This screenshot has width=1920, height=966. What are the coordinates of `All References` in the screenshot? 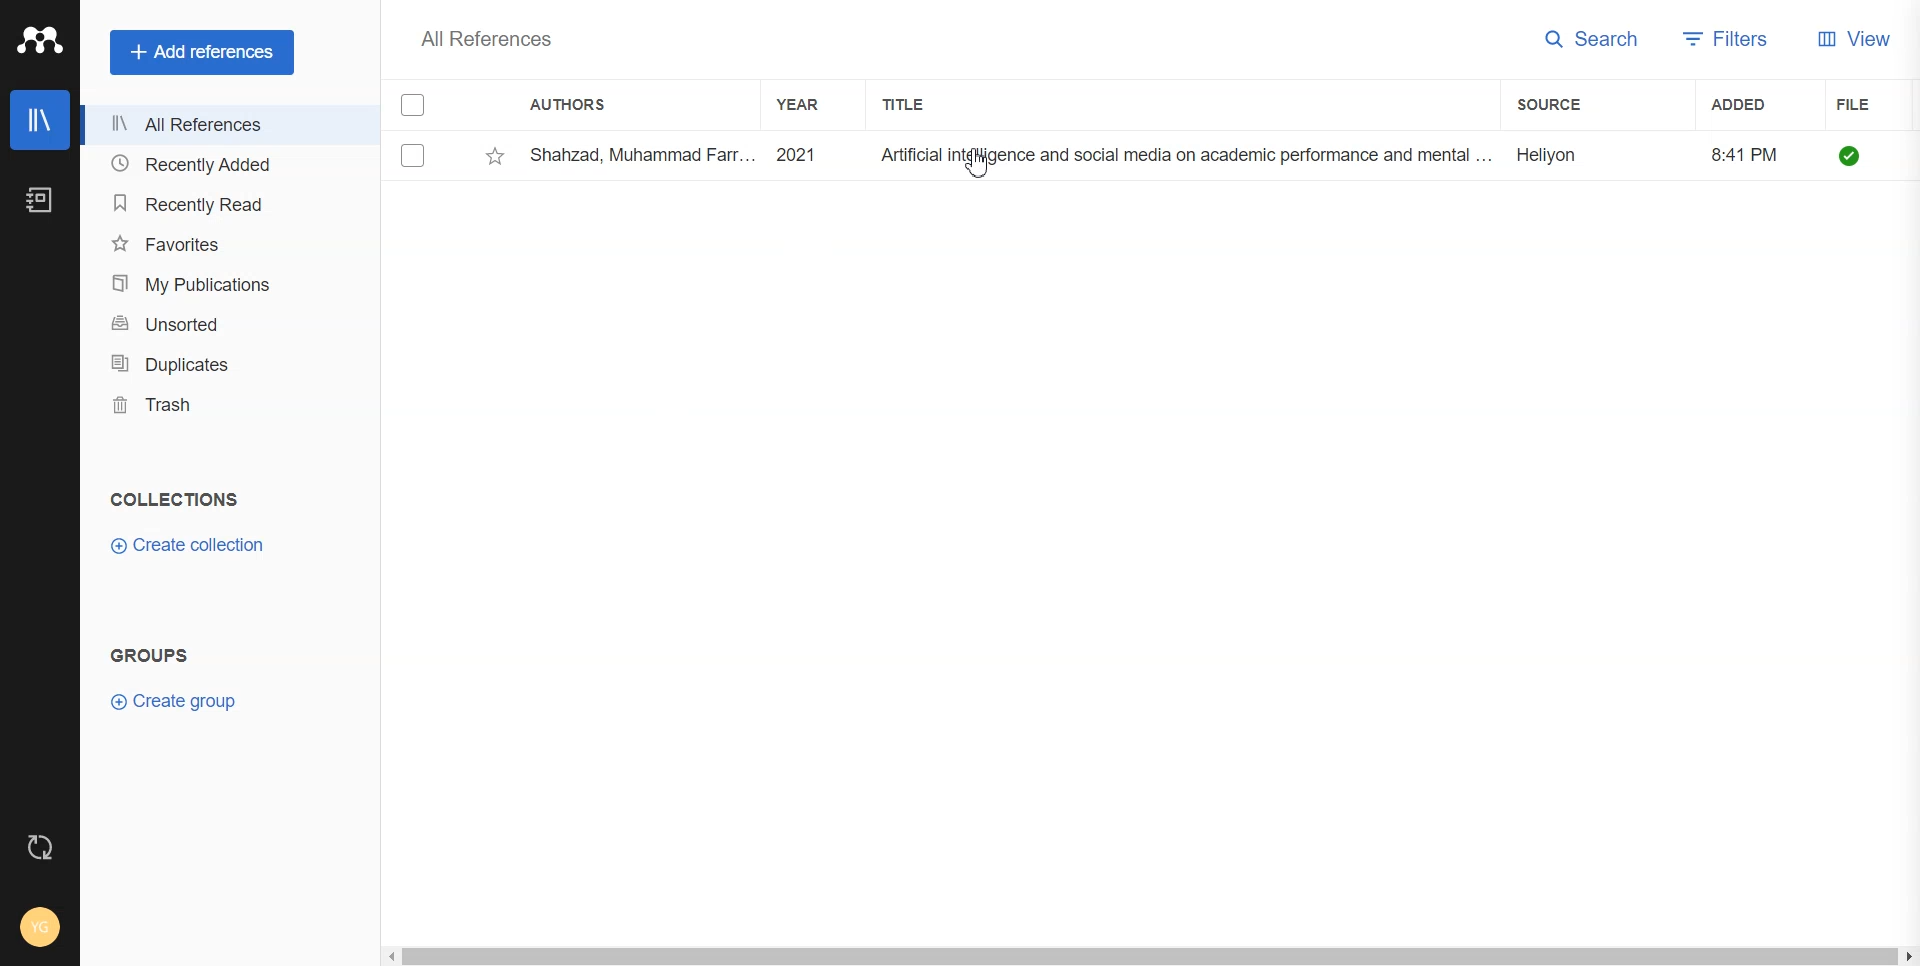 It's located at (226, 124).